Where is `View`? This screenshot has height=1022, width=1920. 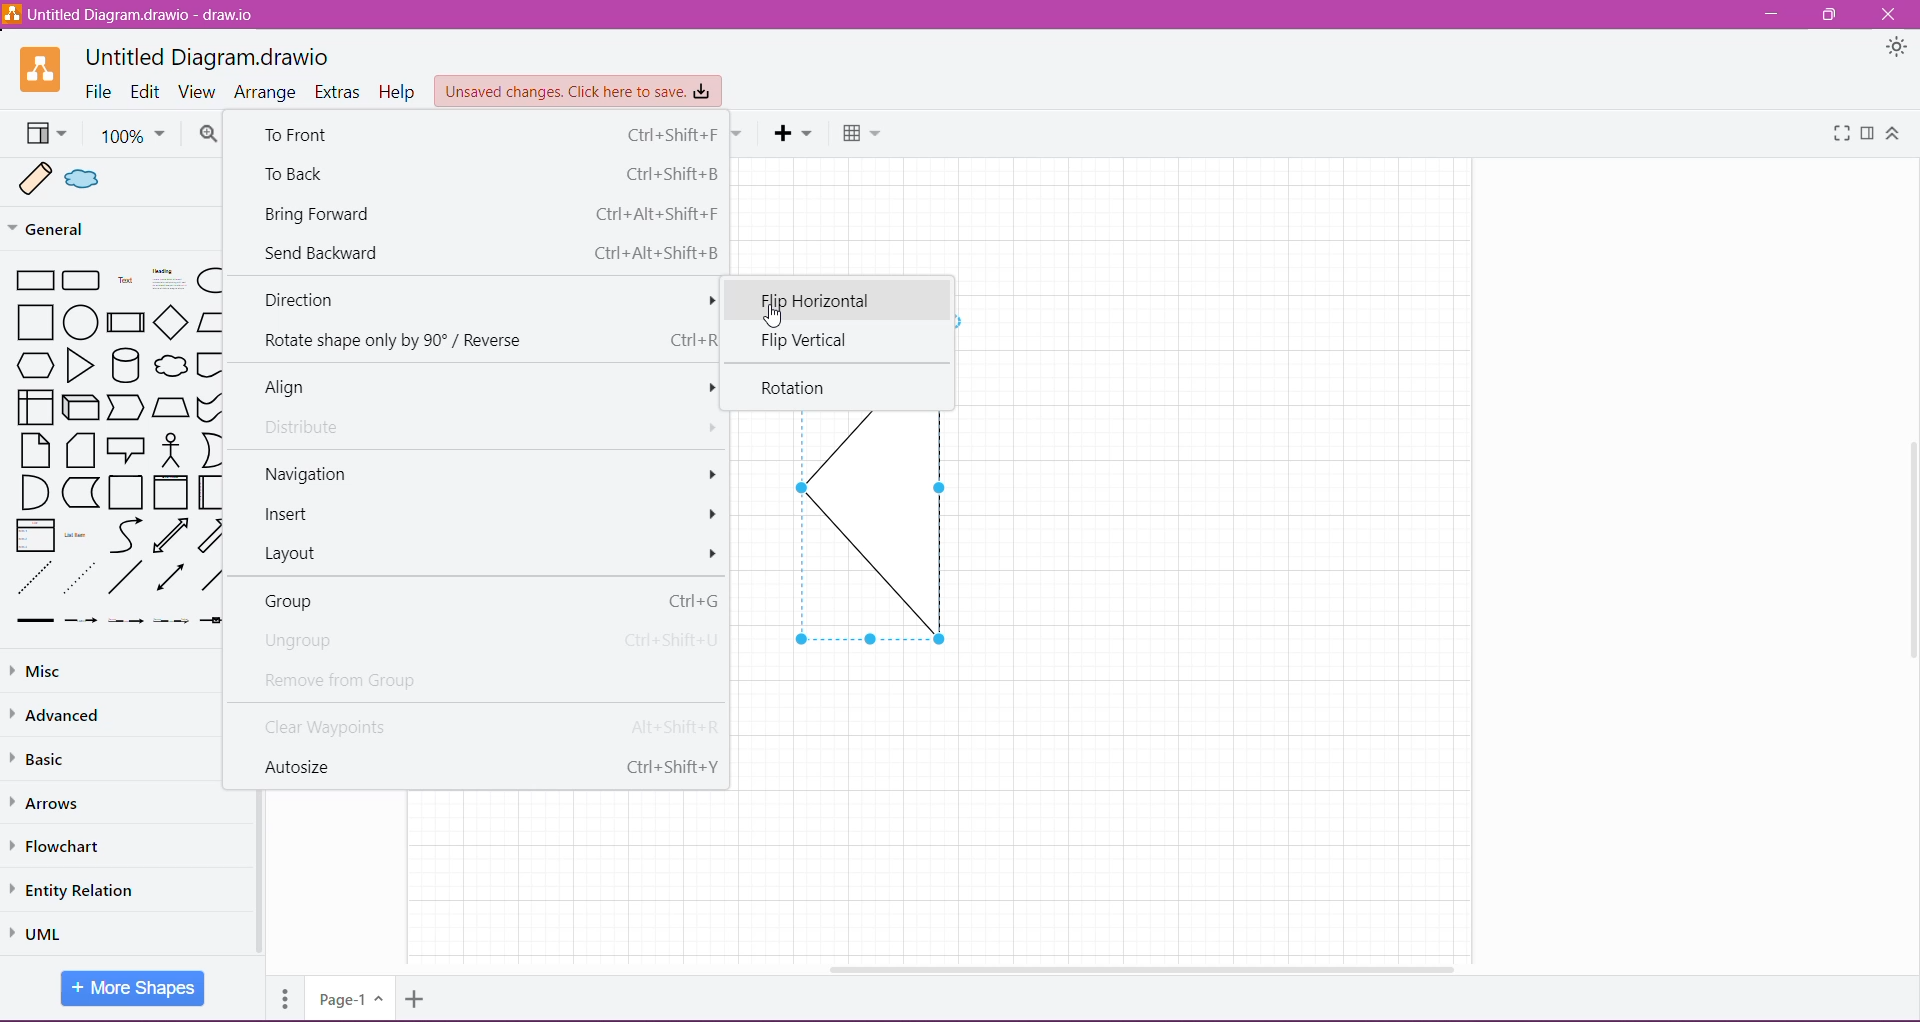
View is located at coordinates (44, 134).